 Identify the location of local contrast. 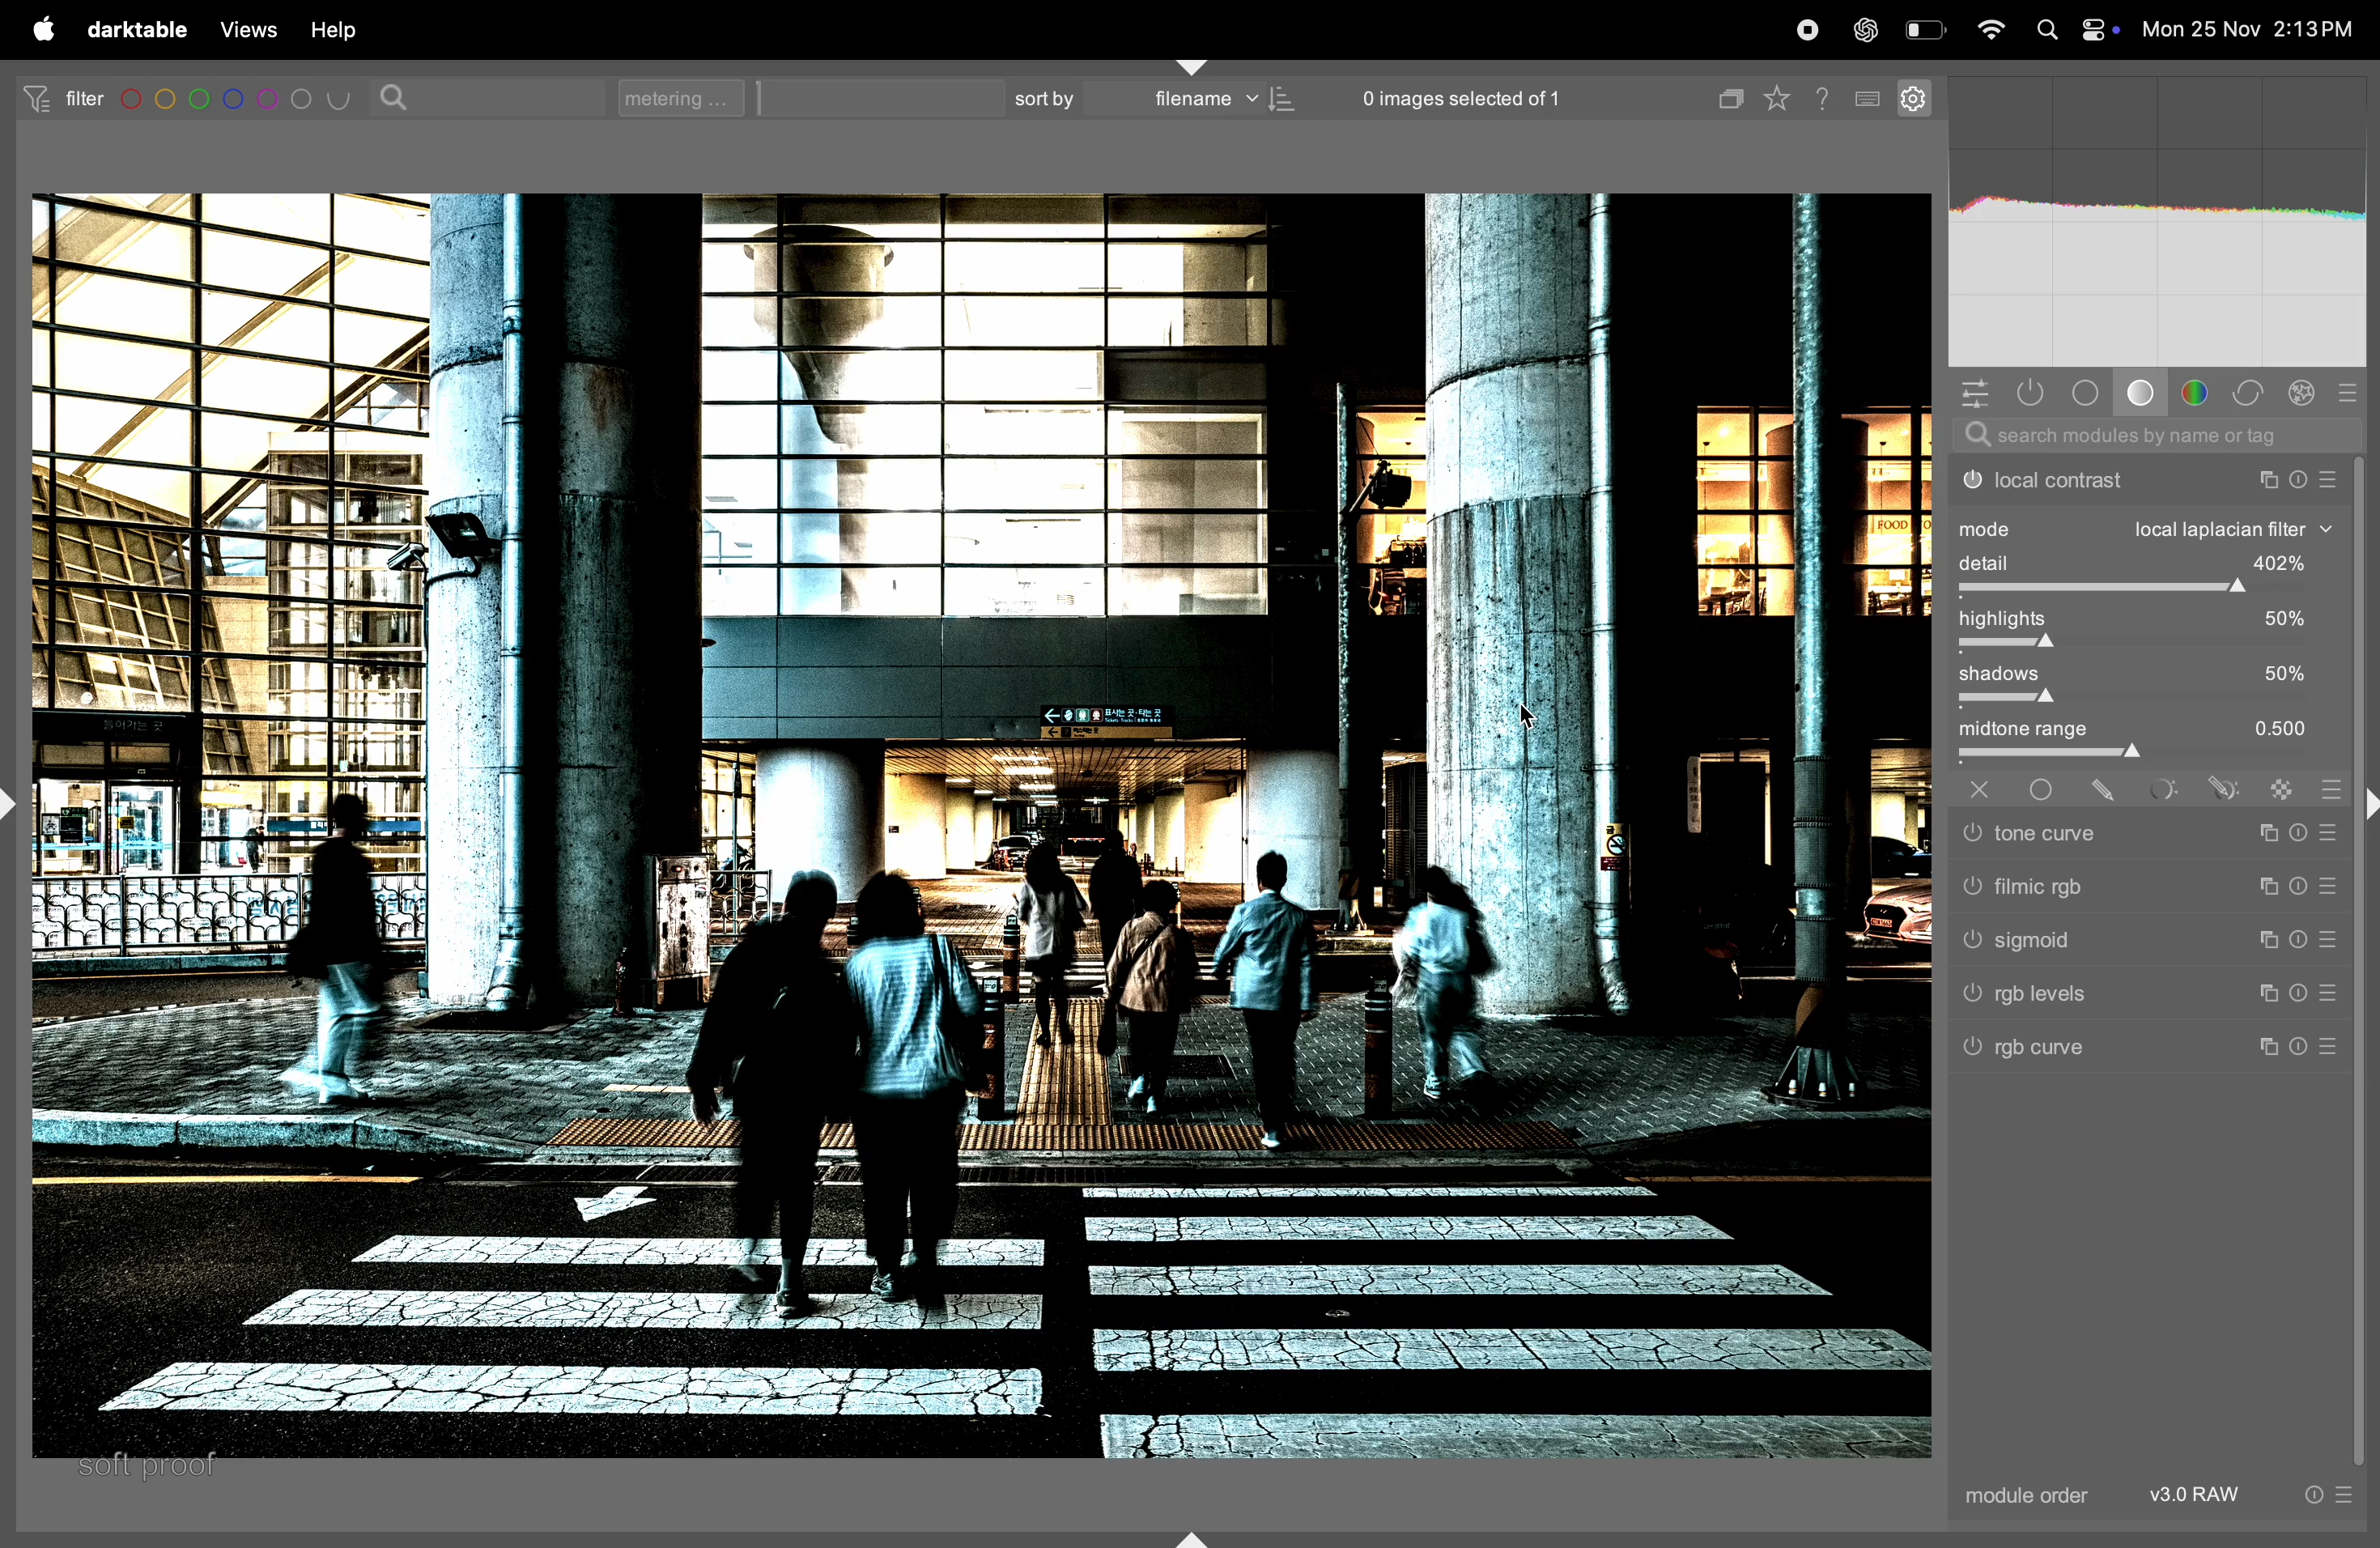
(2143, 479).